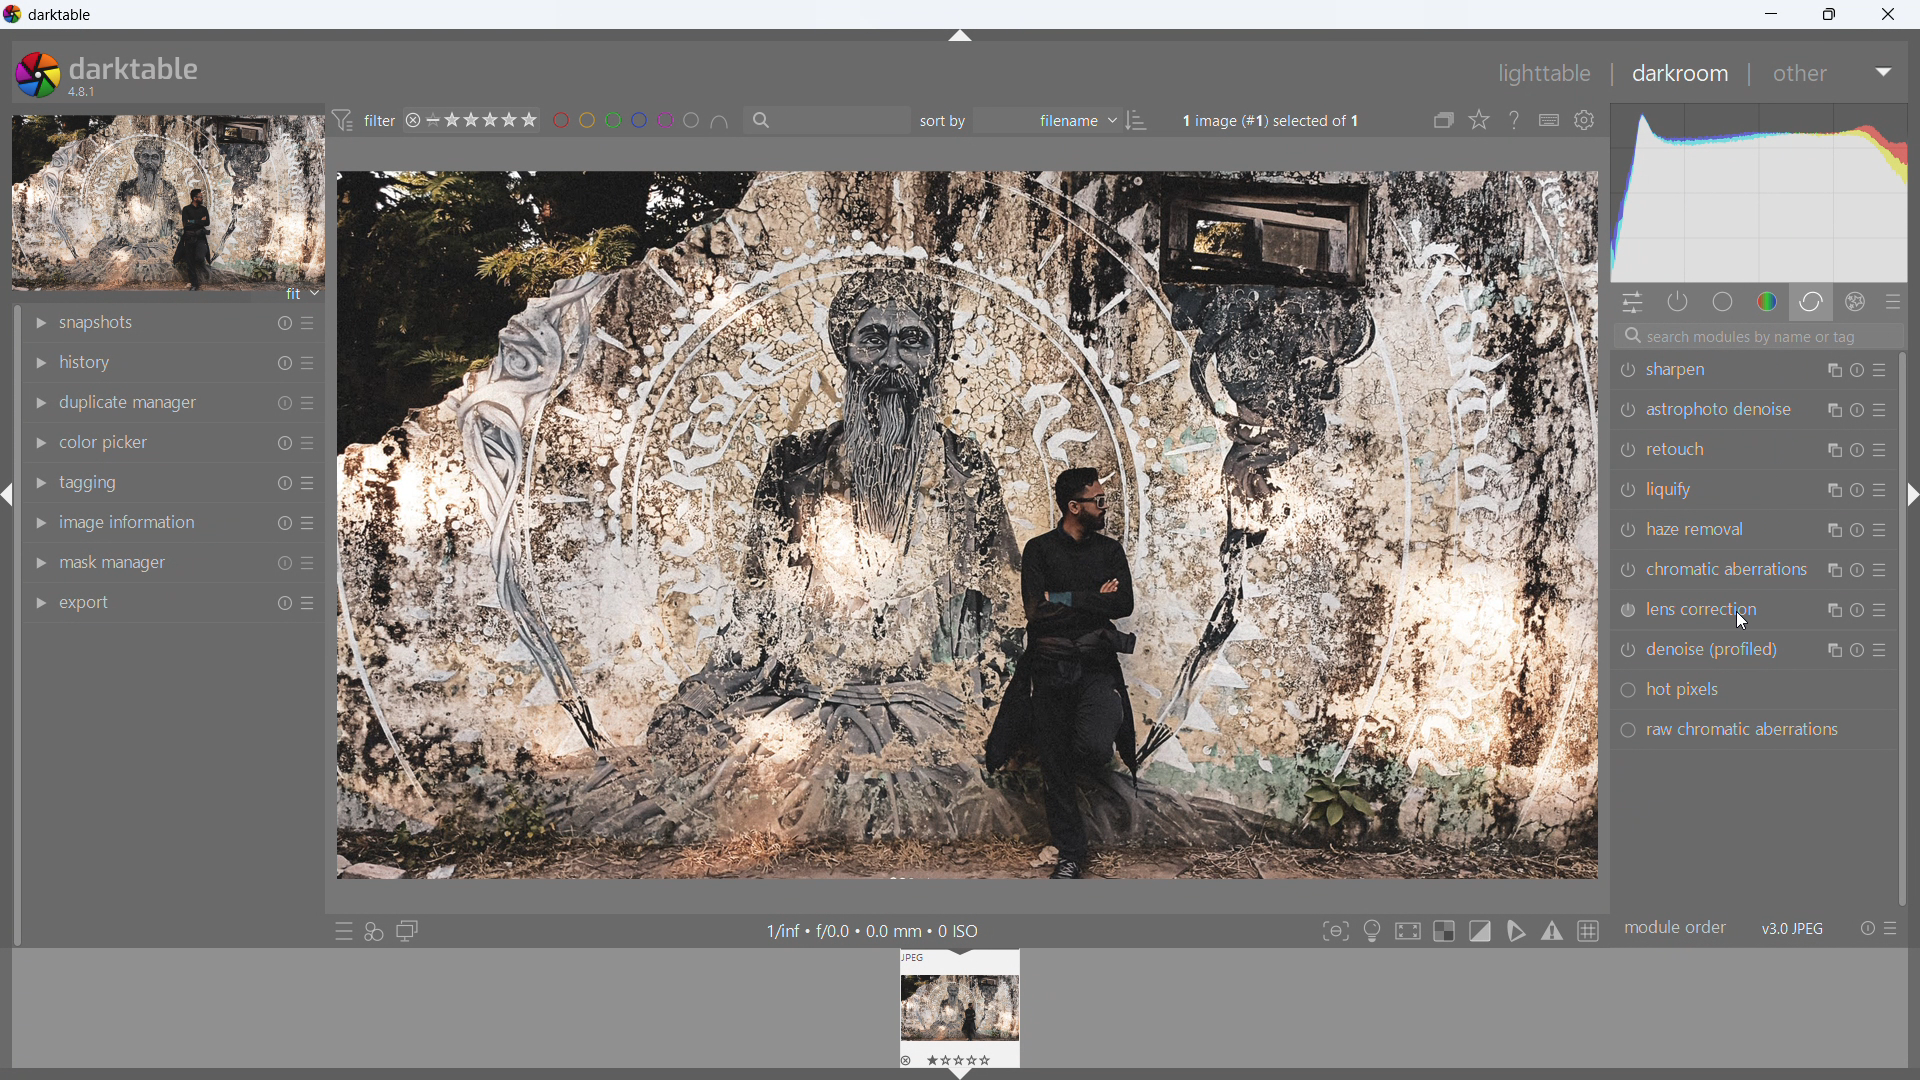  What do you see at coordinates (82, 93) in the screenshot?
I see `version` at bounding box center [82, 93].